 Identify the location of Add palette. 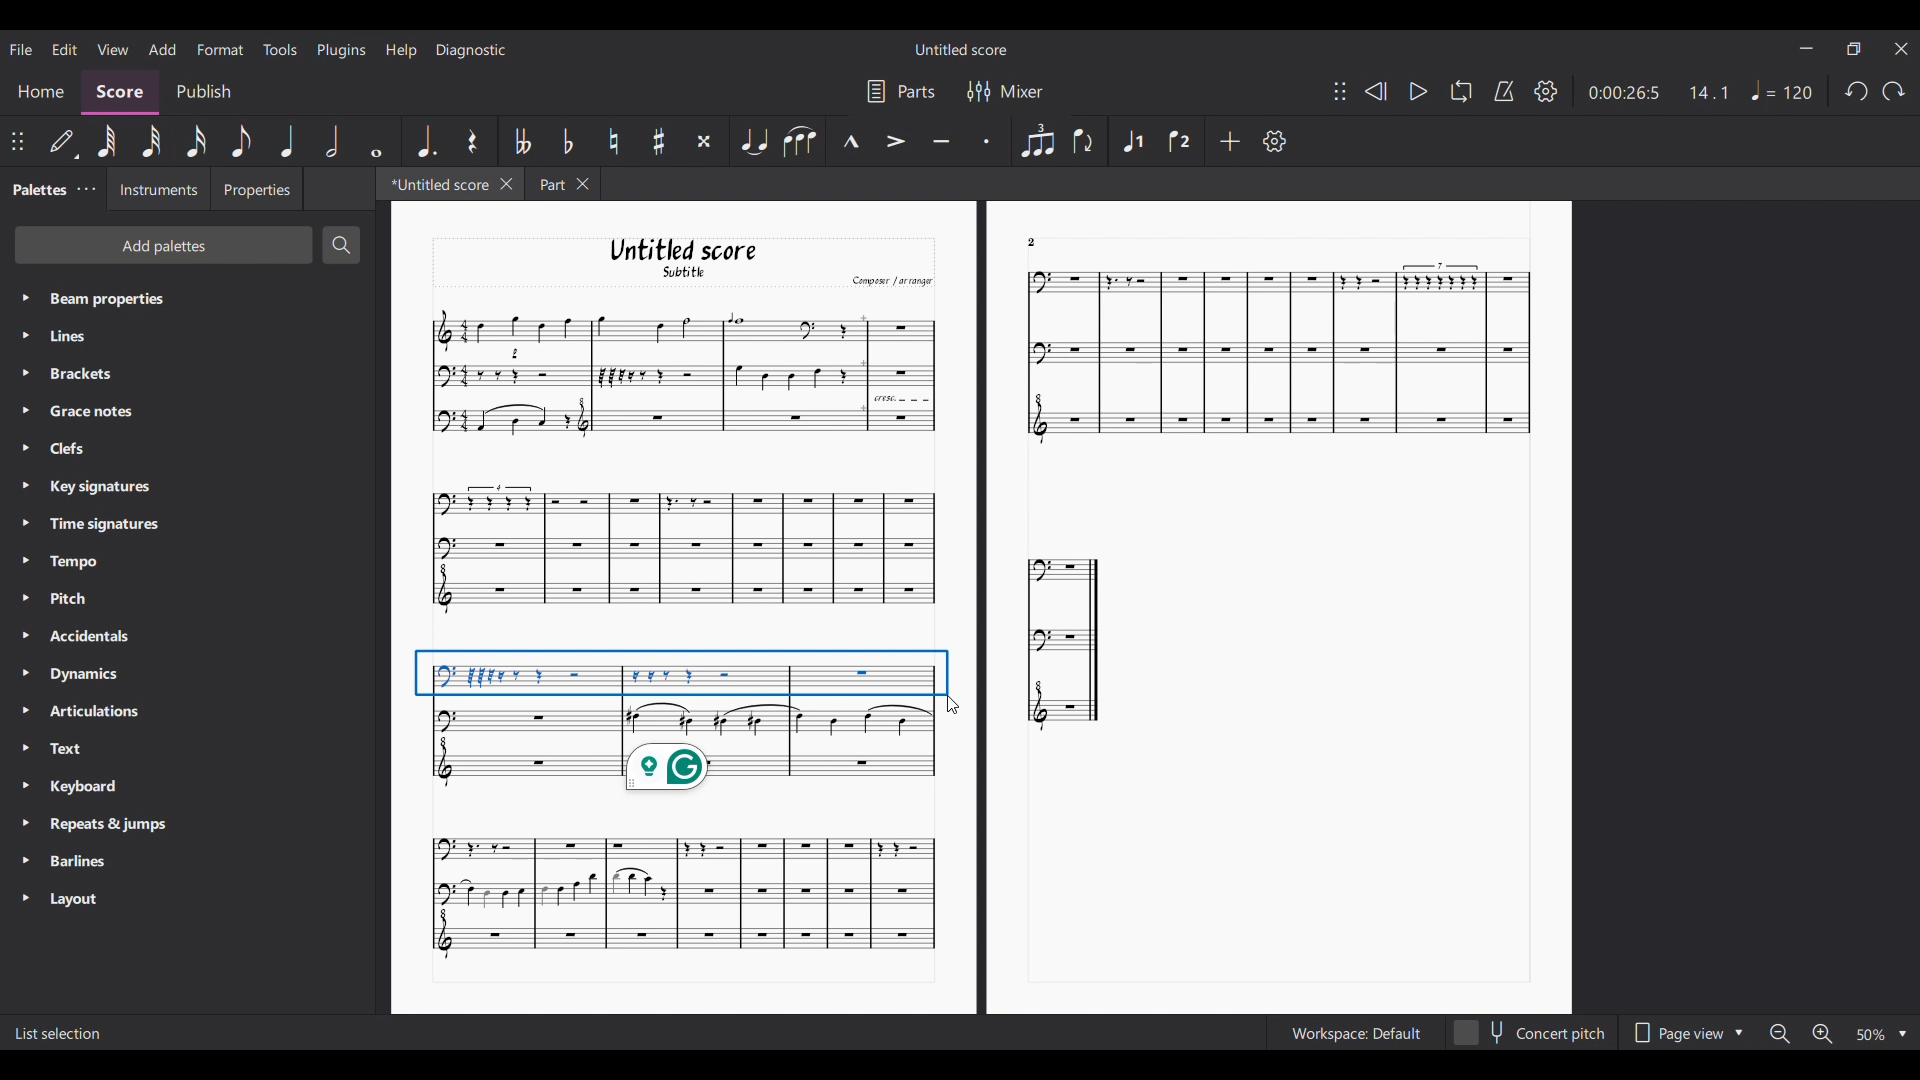
(164, 245).